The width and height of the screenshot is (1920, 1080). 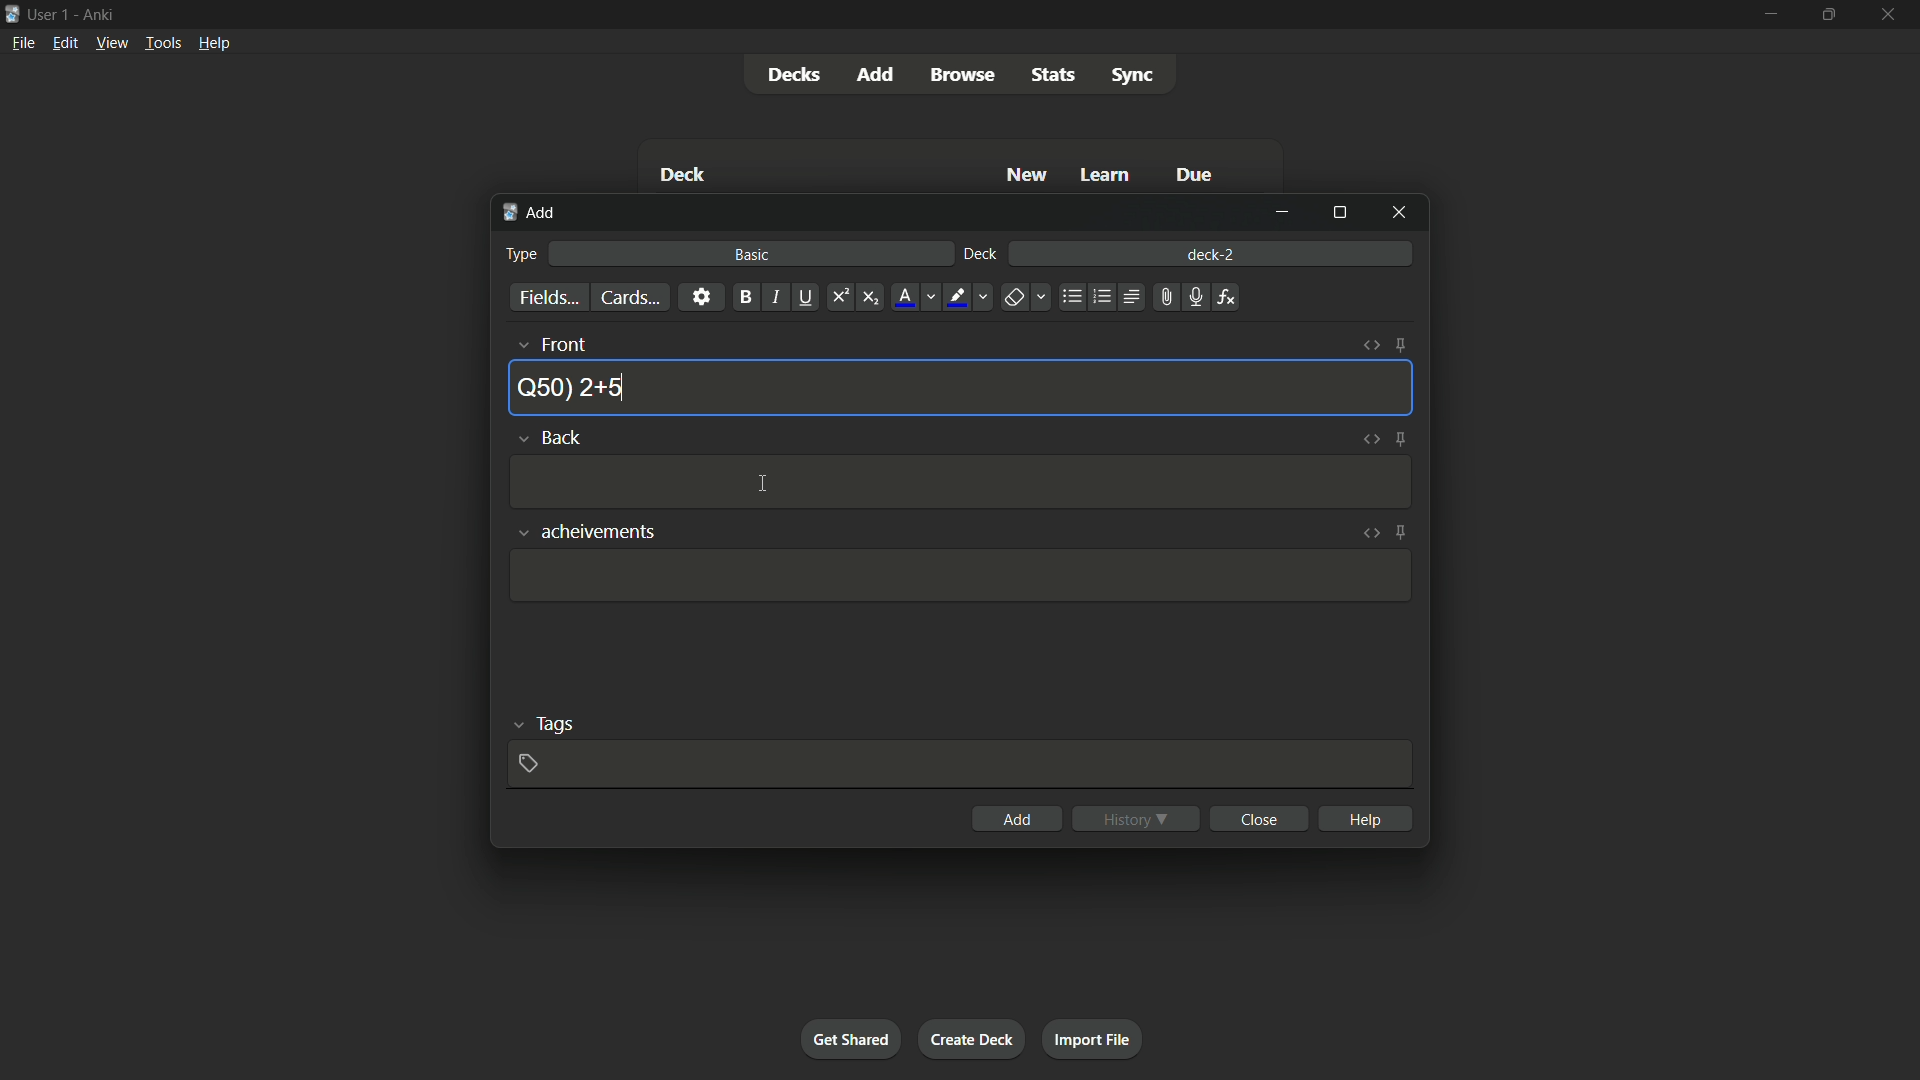 What do you see at coordinates (873, 74) in the screenshot?
I see `add` at bounding box center [873, 74].